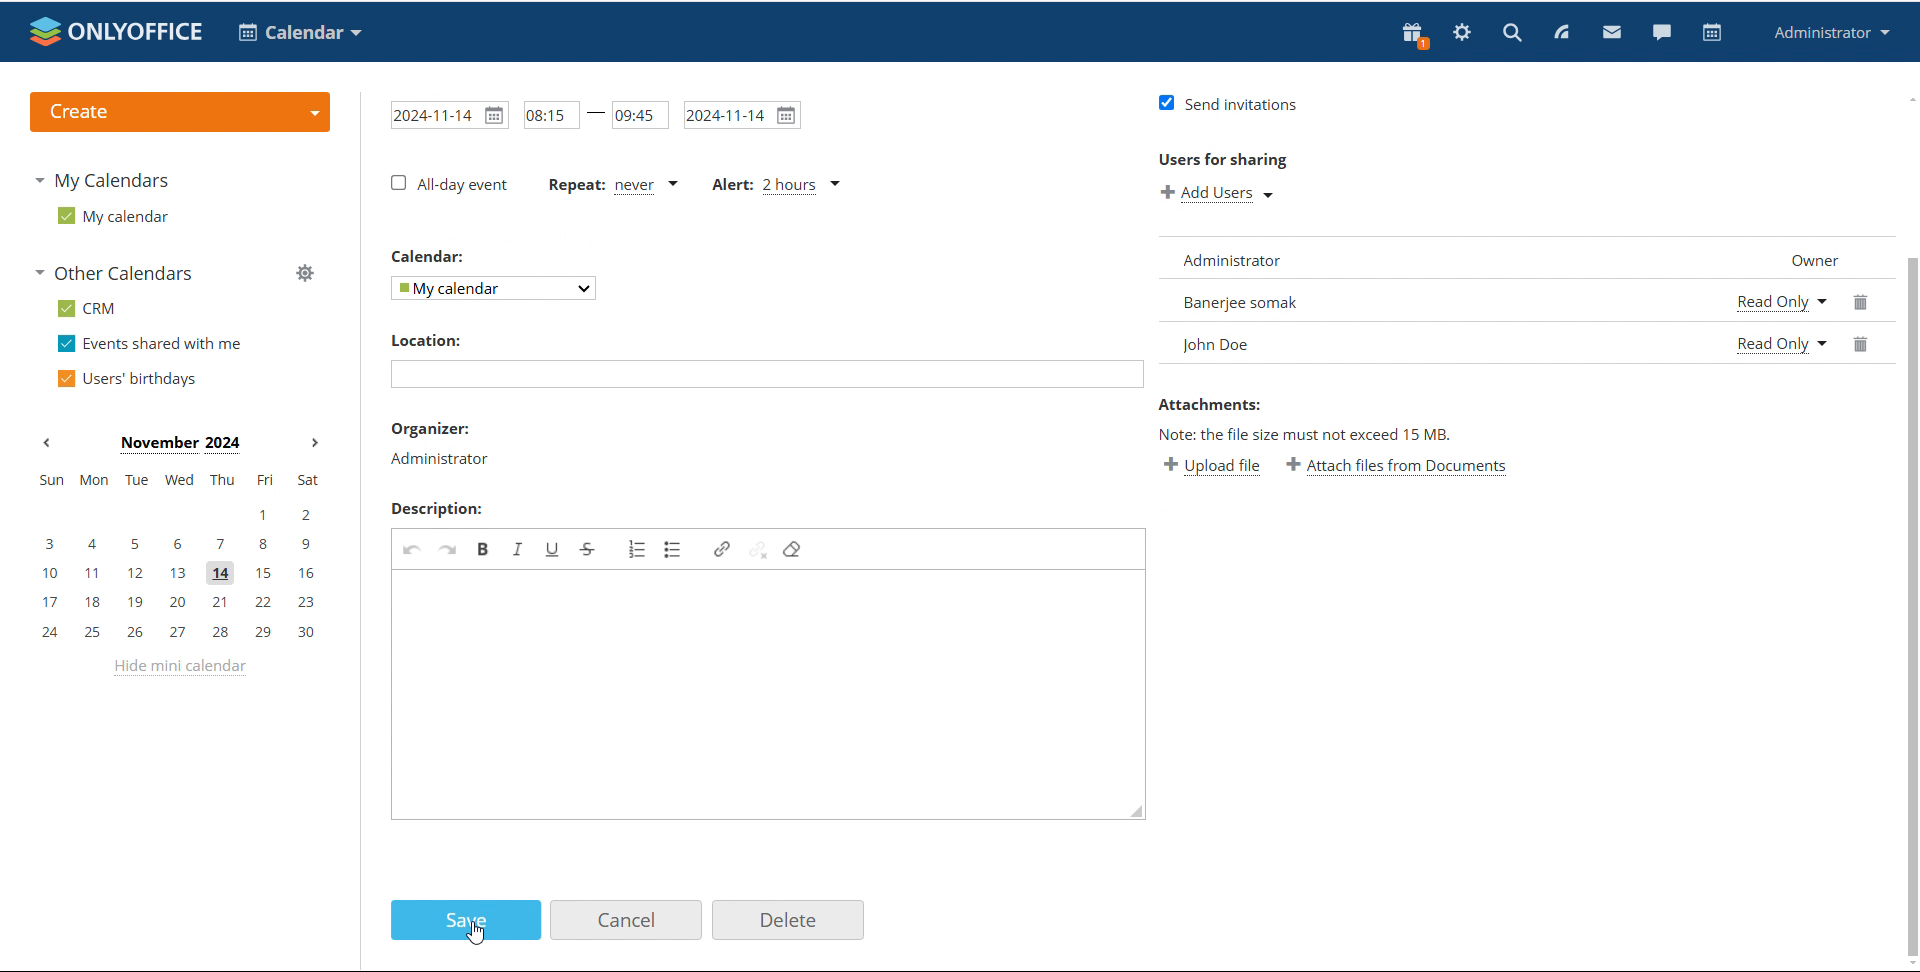 The height and width of the screenshot is (972, 1920). Describe the element at coordinates (639, 114) in the screenshot. I see `set end time` at that location.